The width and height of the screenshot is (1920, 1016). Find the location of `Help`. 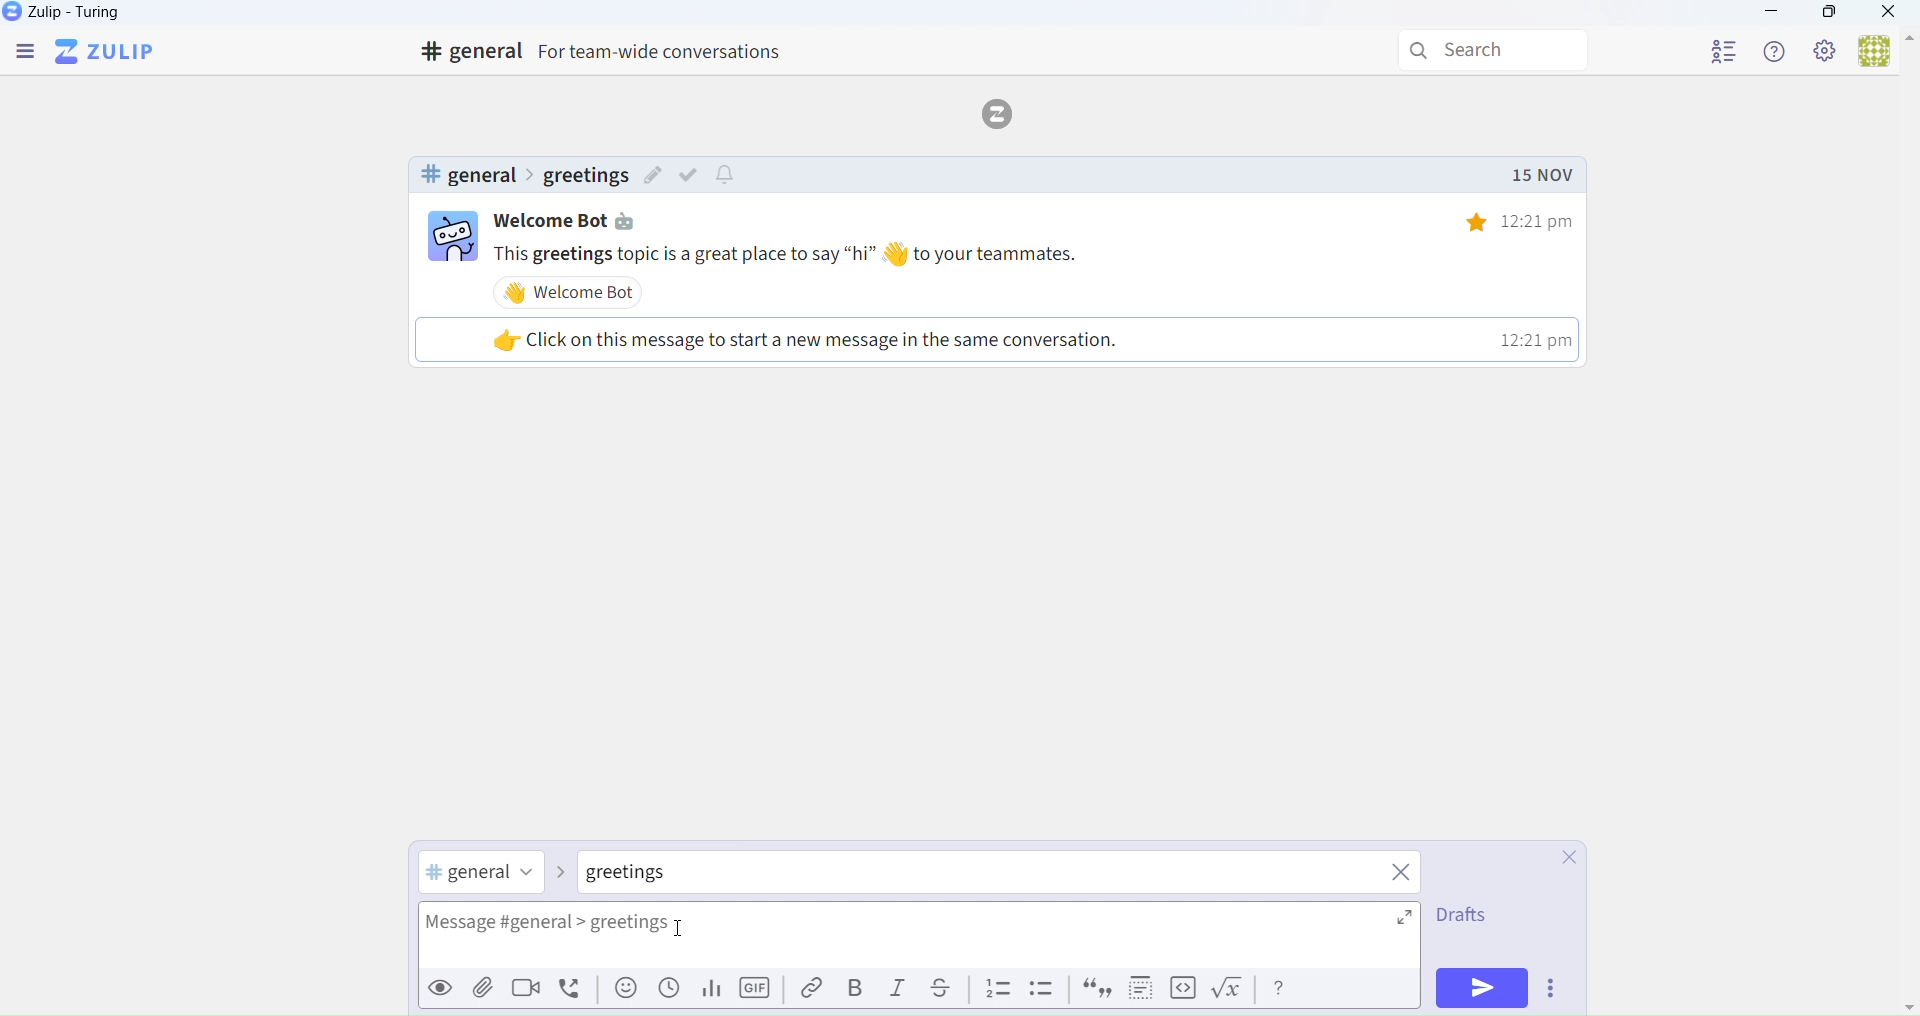

Help is located at coordinates (1281, 988).